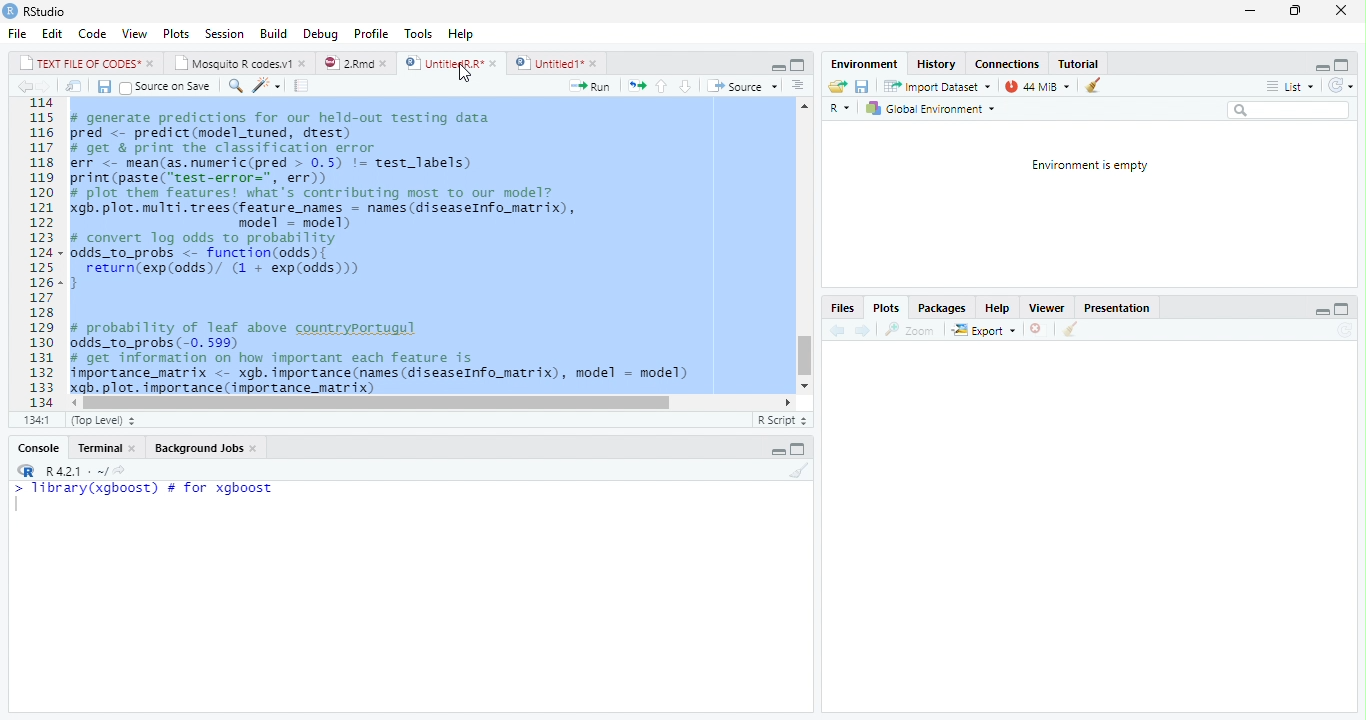 Image resolution: width=1366 pixels, height=720 pixels. Describe the element at coordinates (39, 447) in the screenshot. I see `Console` at that location.